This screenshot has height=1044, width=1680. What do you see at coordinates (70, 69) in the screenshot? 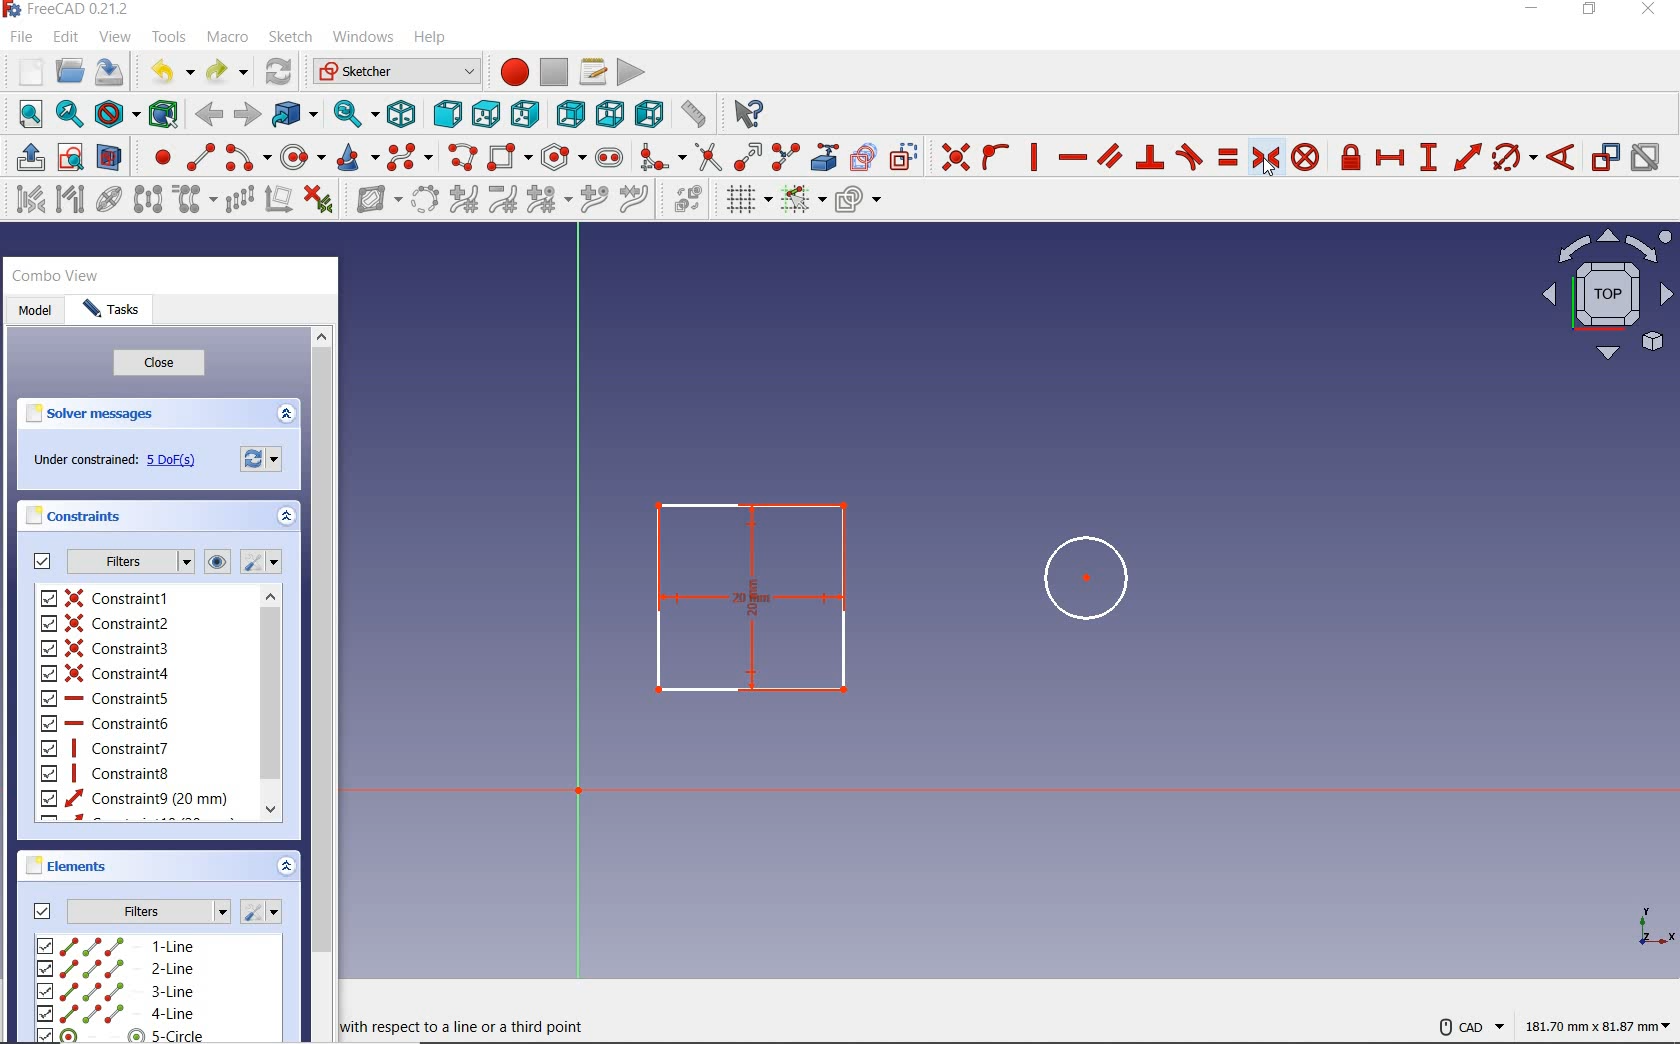
I see `open` at bounding box center [70, 69].